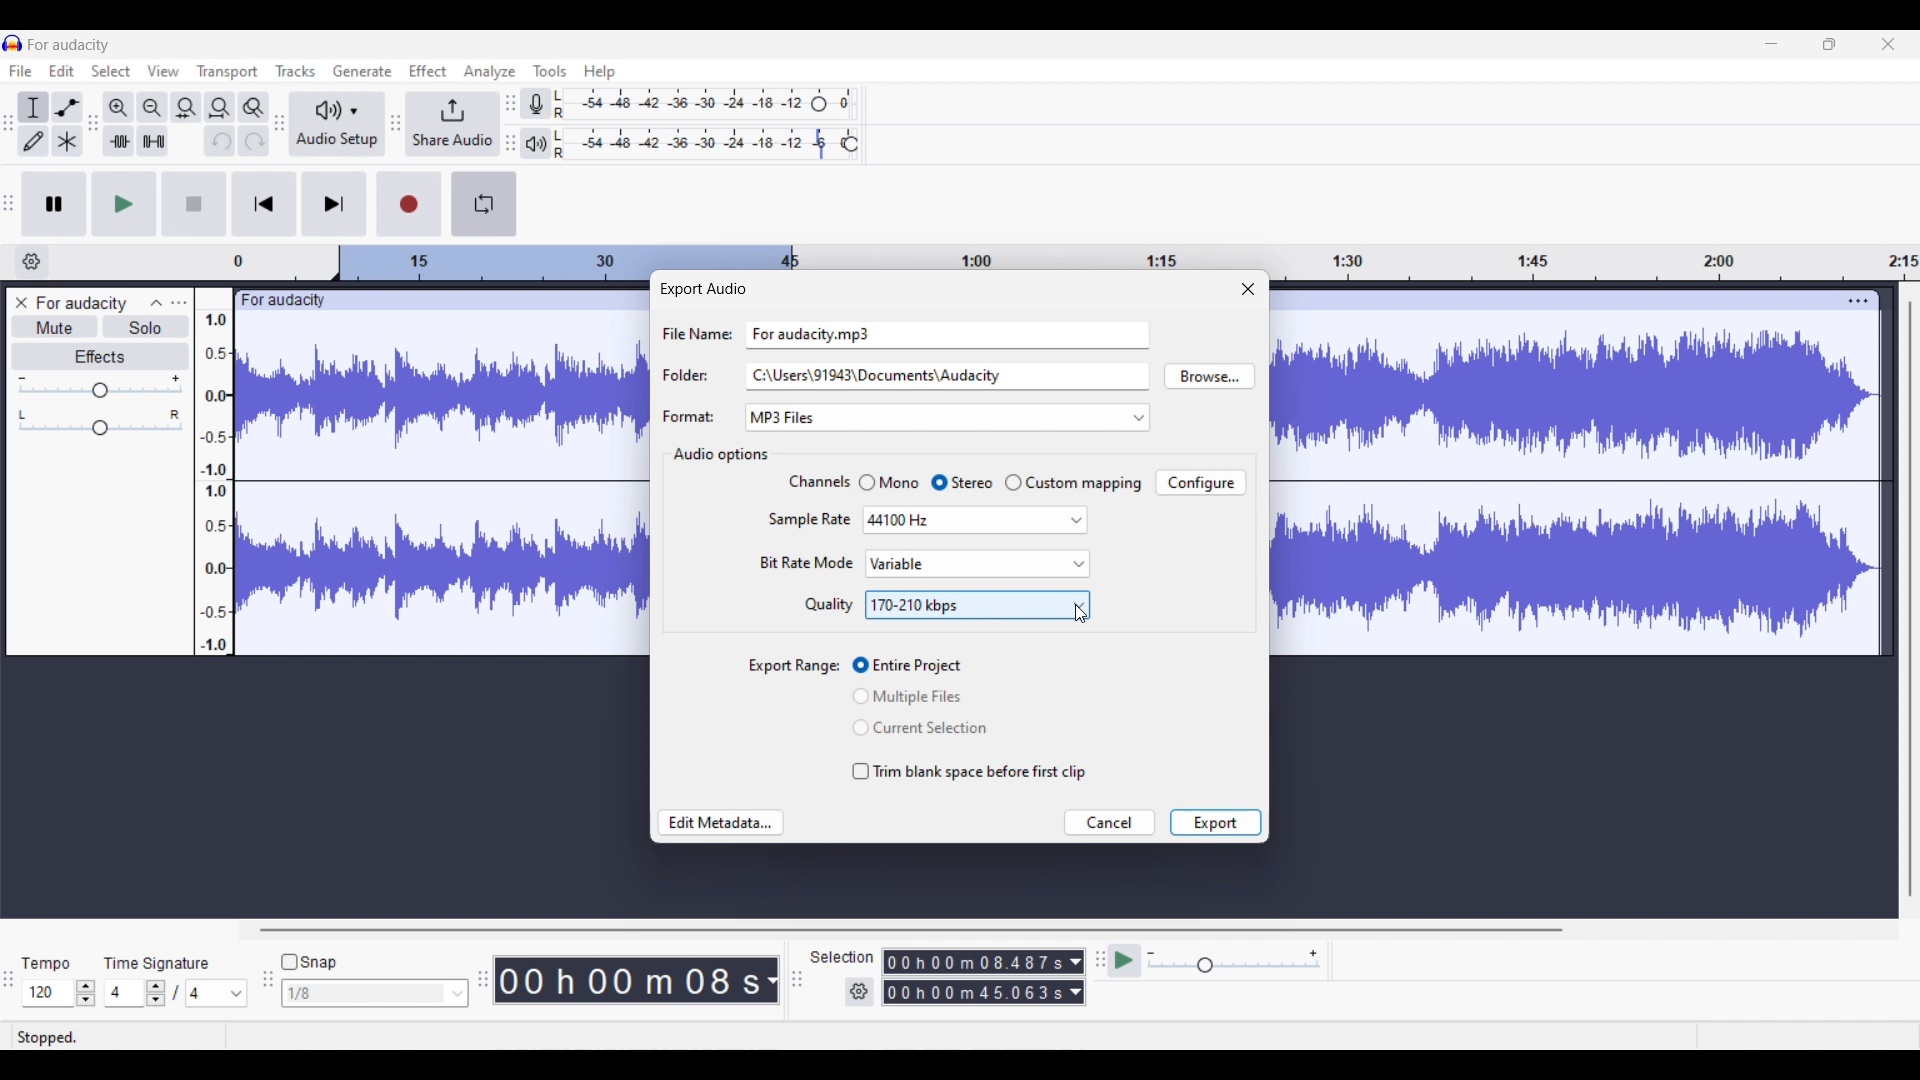  Describe the element at coordinates (695, 375) in the screenshot. I see `Indicates text box for respective setting options` at that location.